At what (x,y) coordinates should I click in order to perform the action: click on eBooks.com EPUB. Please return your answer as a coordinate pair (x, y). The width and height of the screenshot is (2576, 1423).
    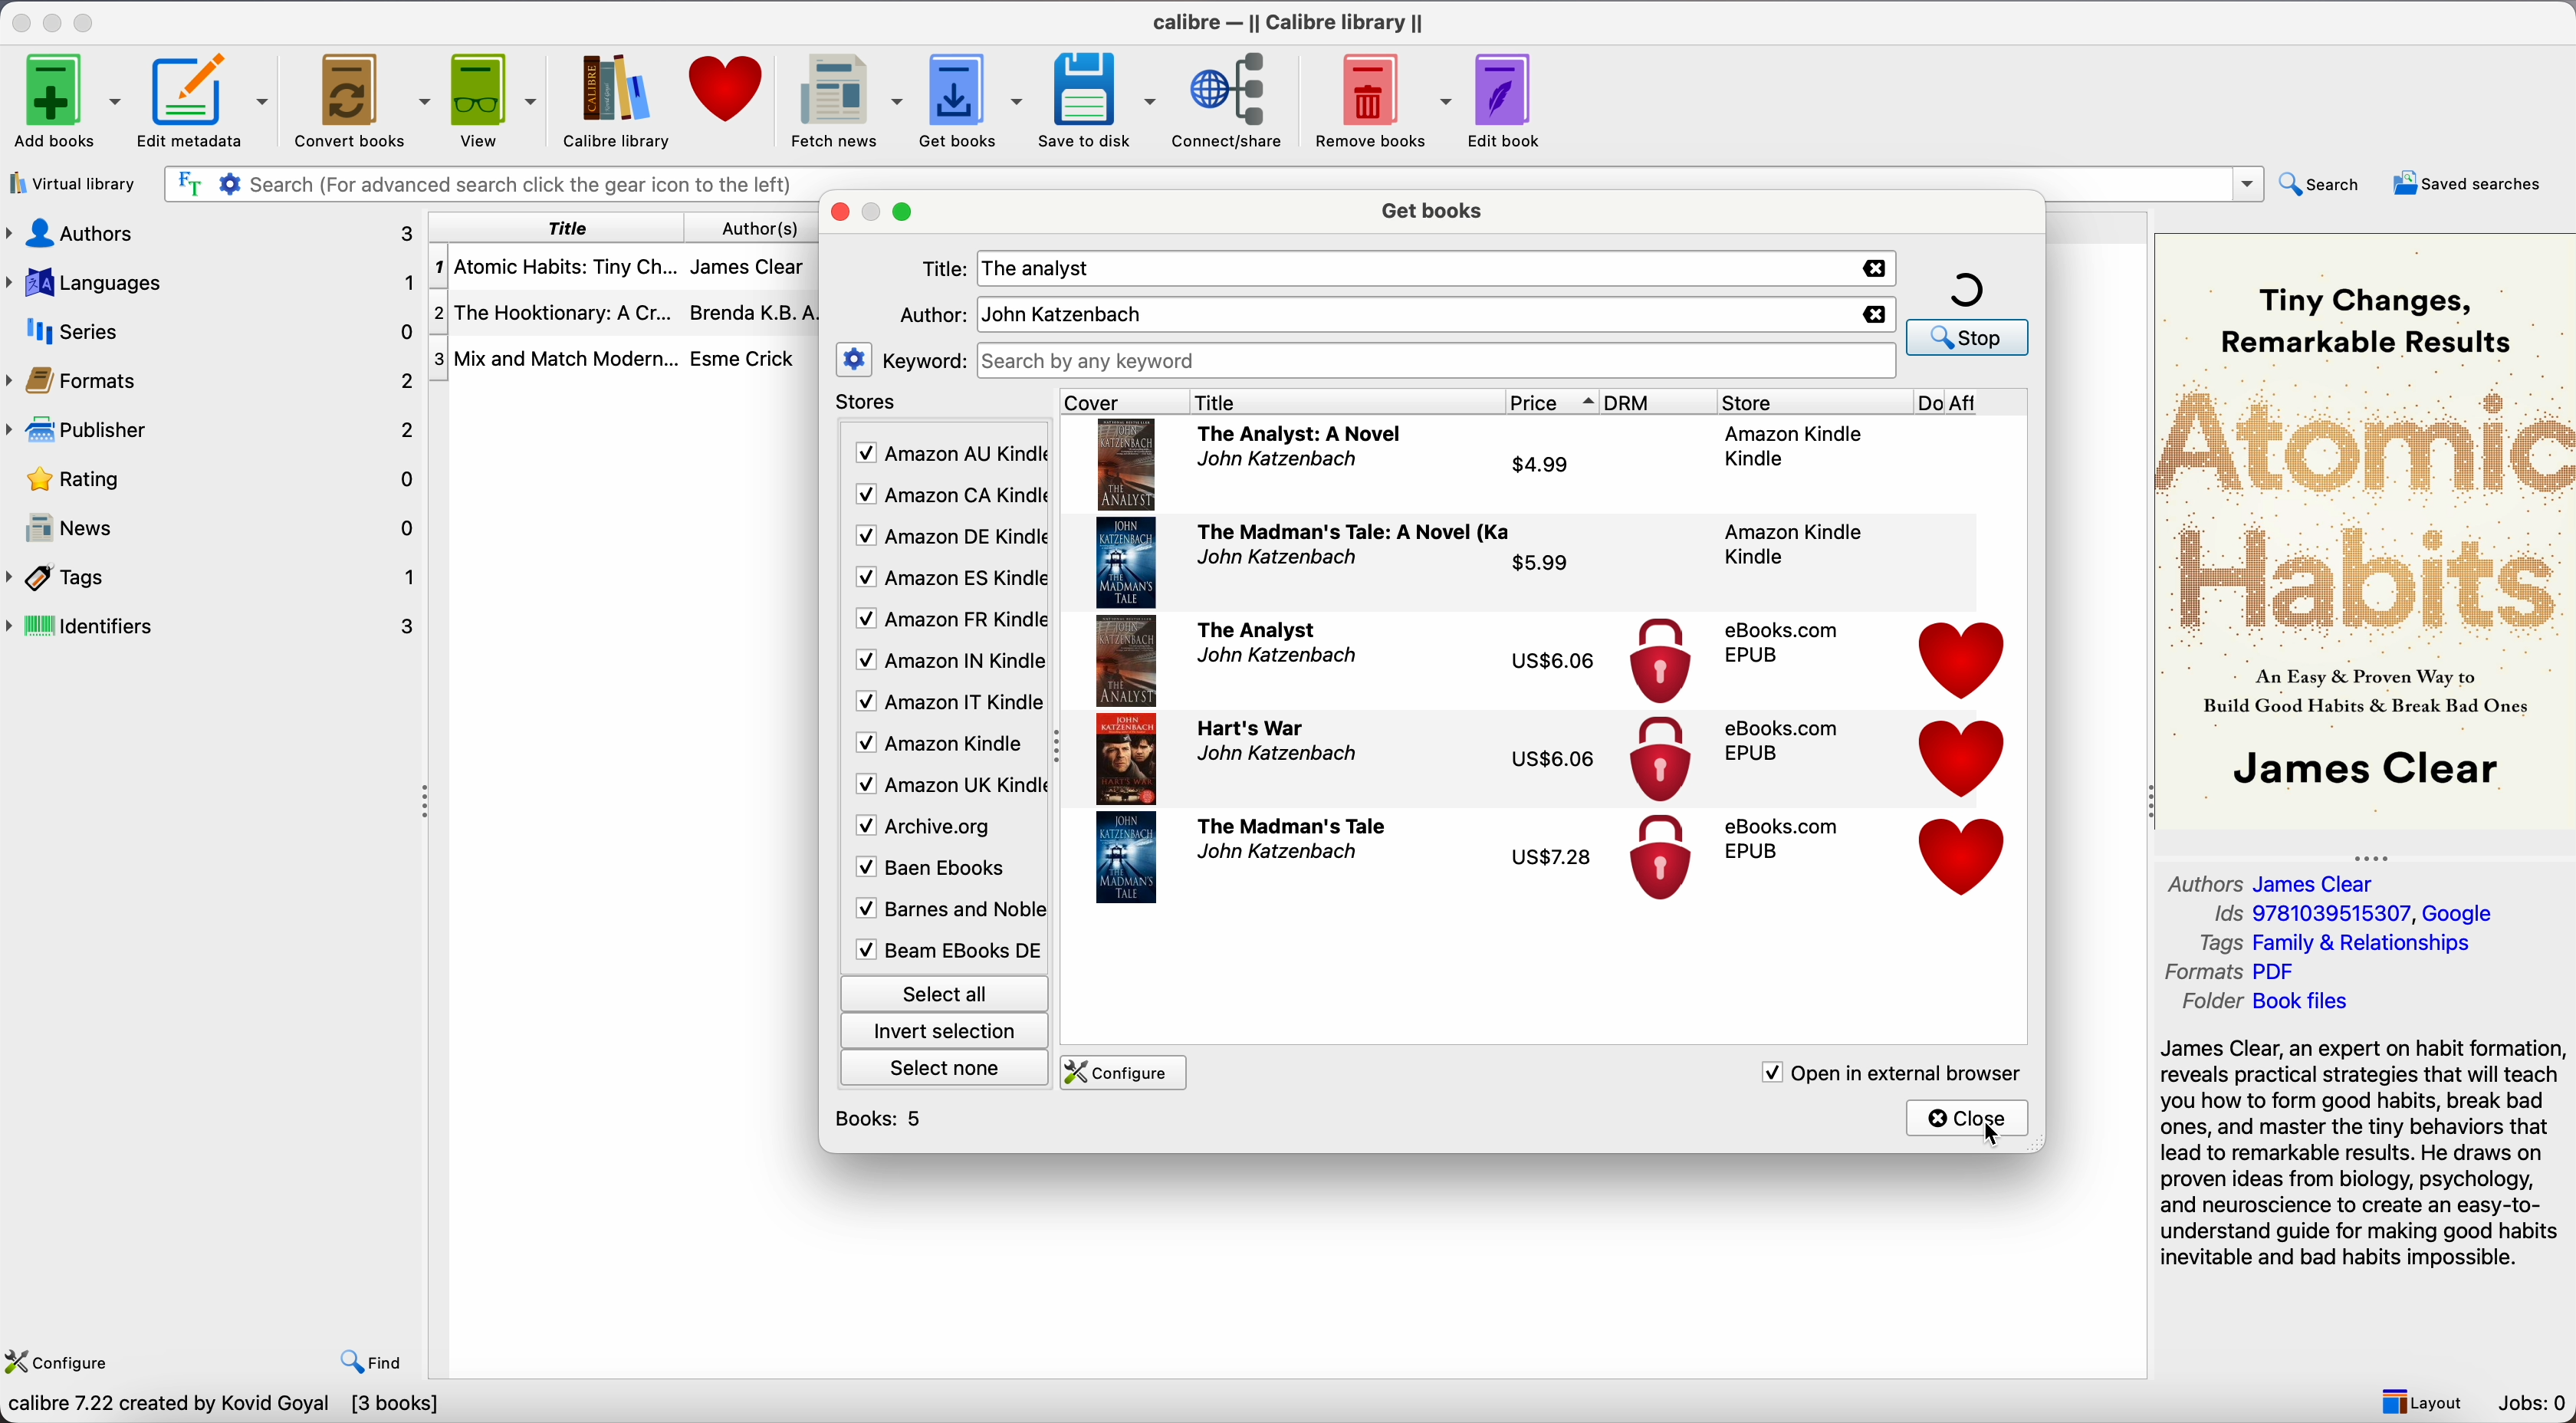
    Looking at the image, I should click on (1783, 839).